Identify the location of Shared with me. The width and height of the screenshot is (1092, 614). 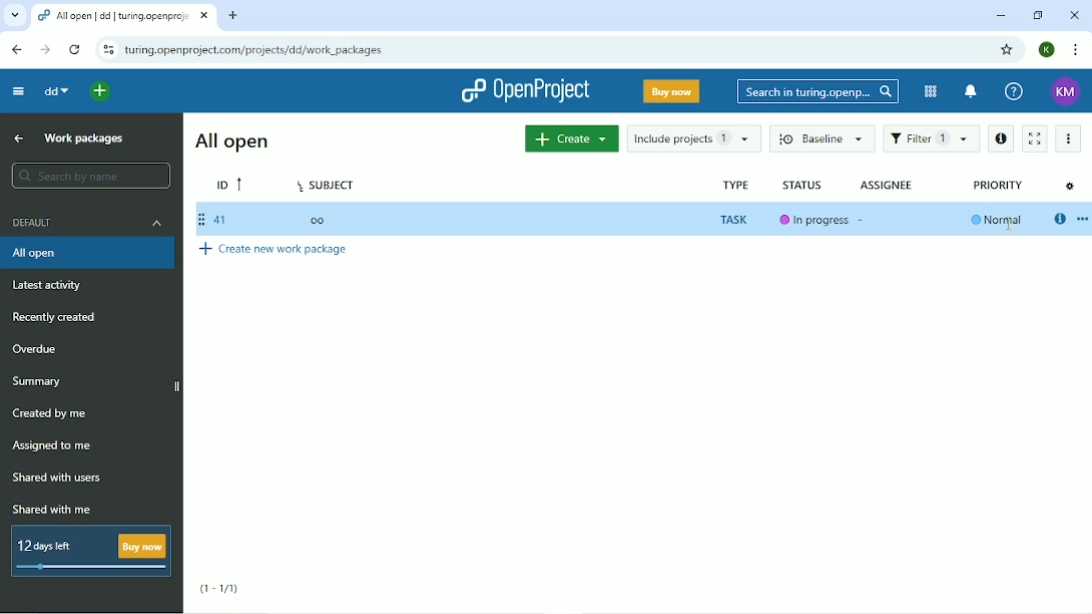
(53, 510).